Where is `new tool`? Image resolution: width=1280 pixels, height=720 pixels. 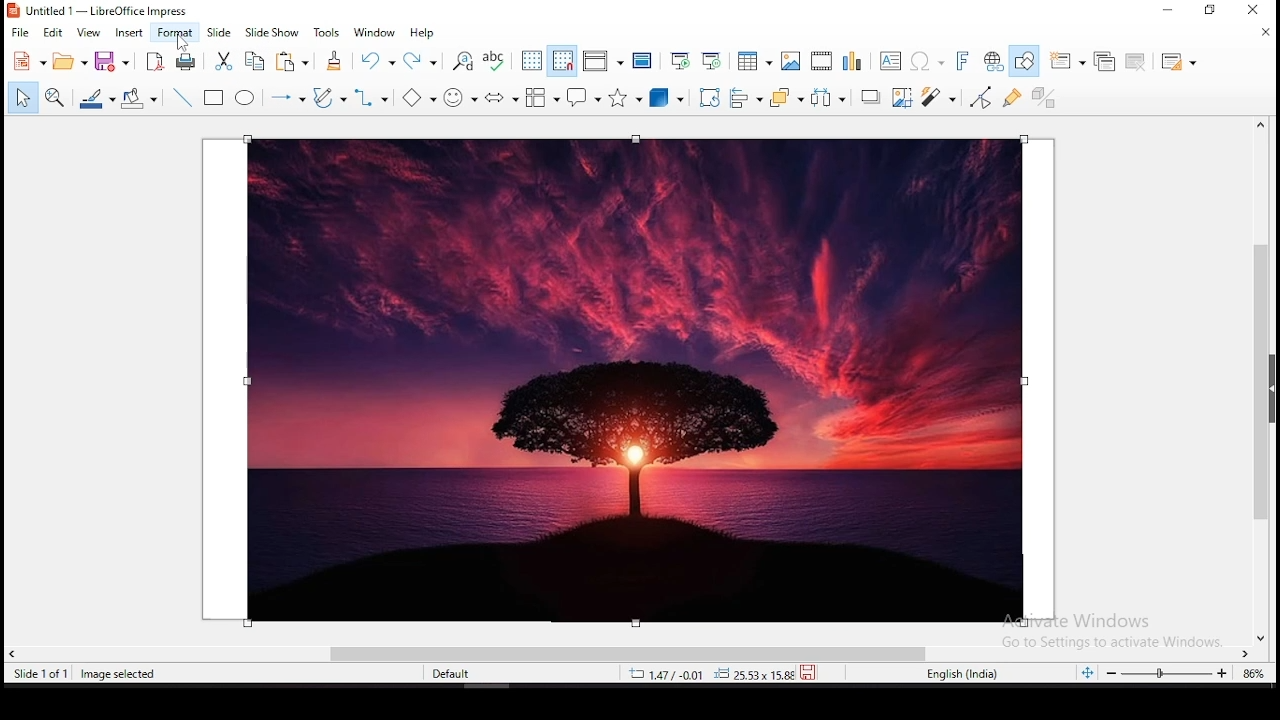
new tool is located at coordinates (28, 64).